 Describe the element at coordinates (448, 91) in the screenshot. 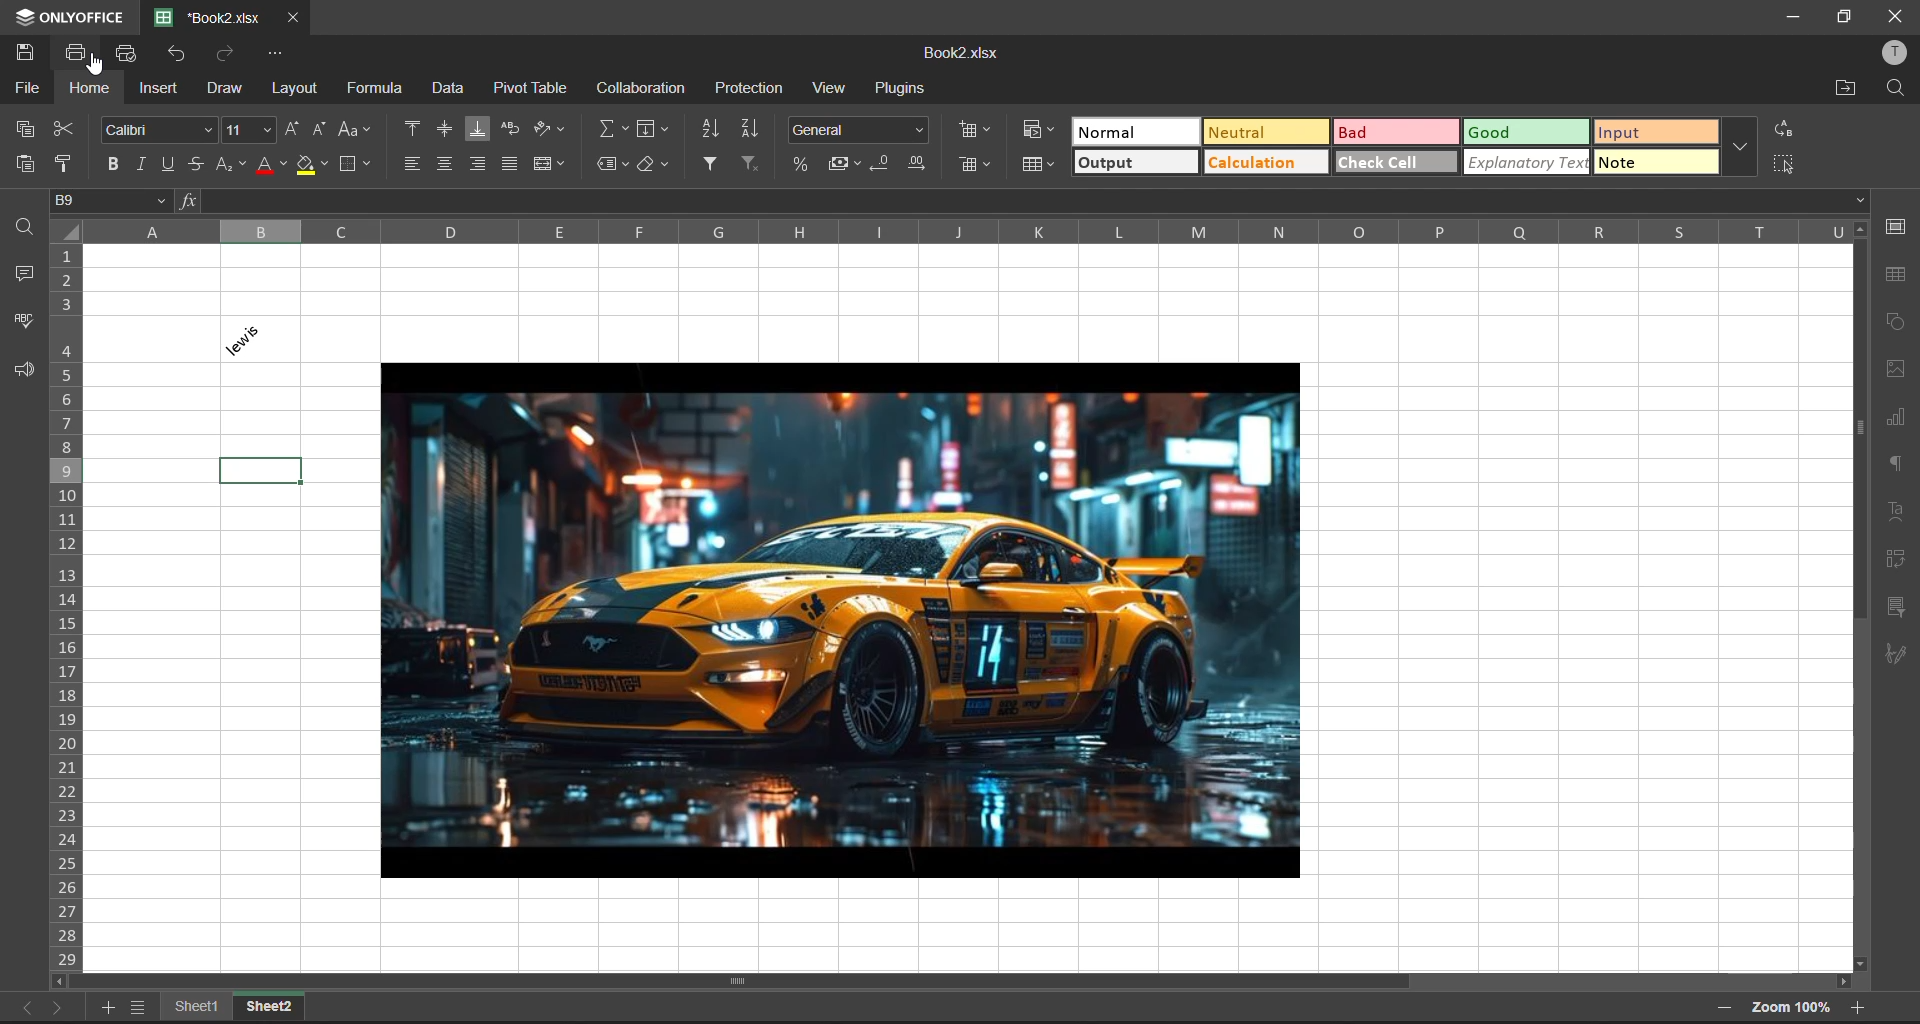

I see `data` at that location.